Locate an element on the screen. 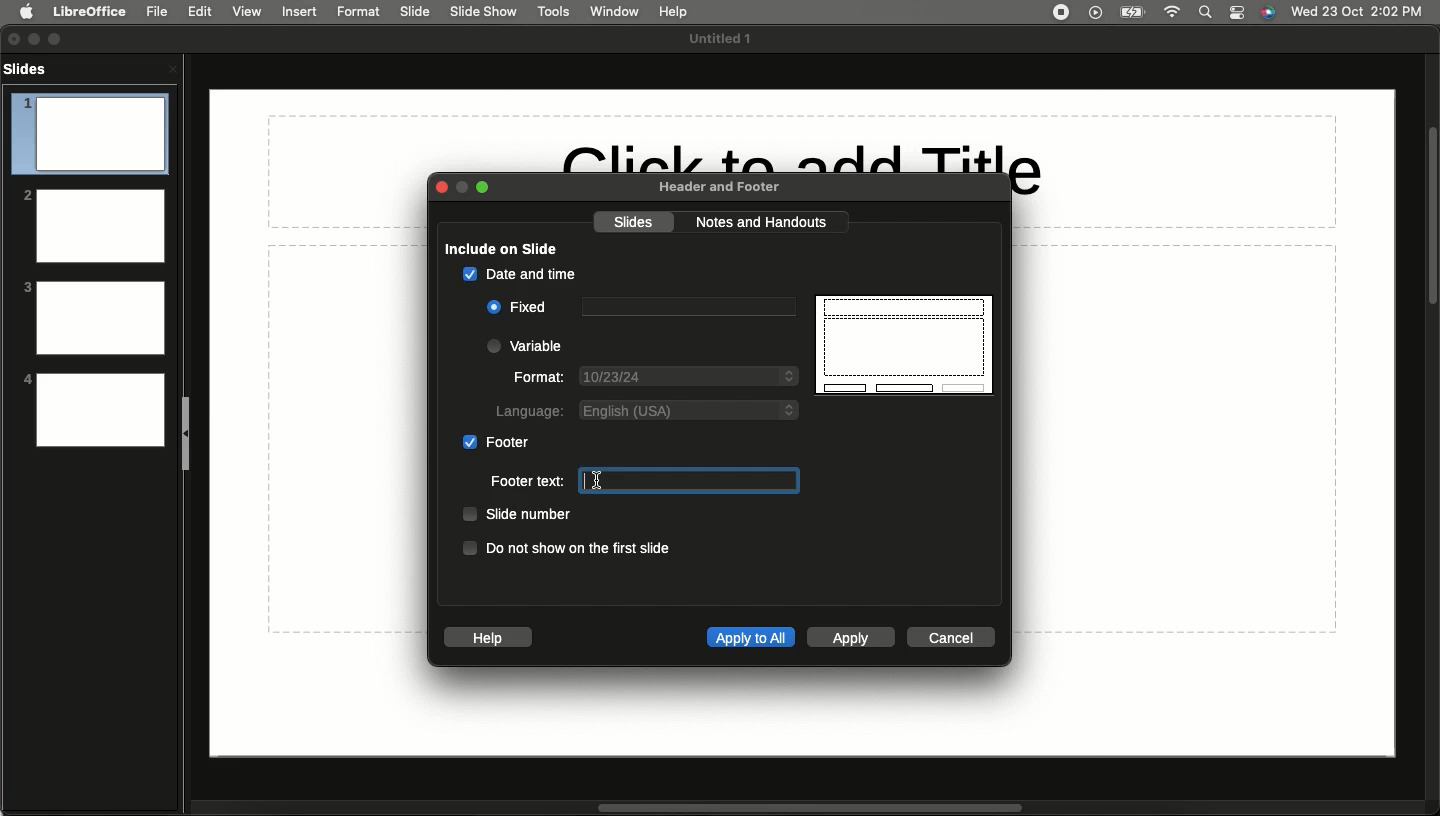  Date is located at coordinates (688, 377).